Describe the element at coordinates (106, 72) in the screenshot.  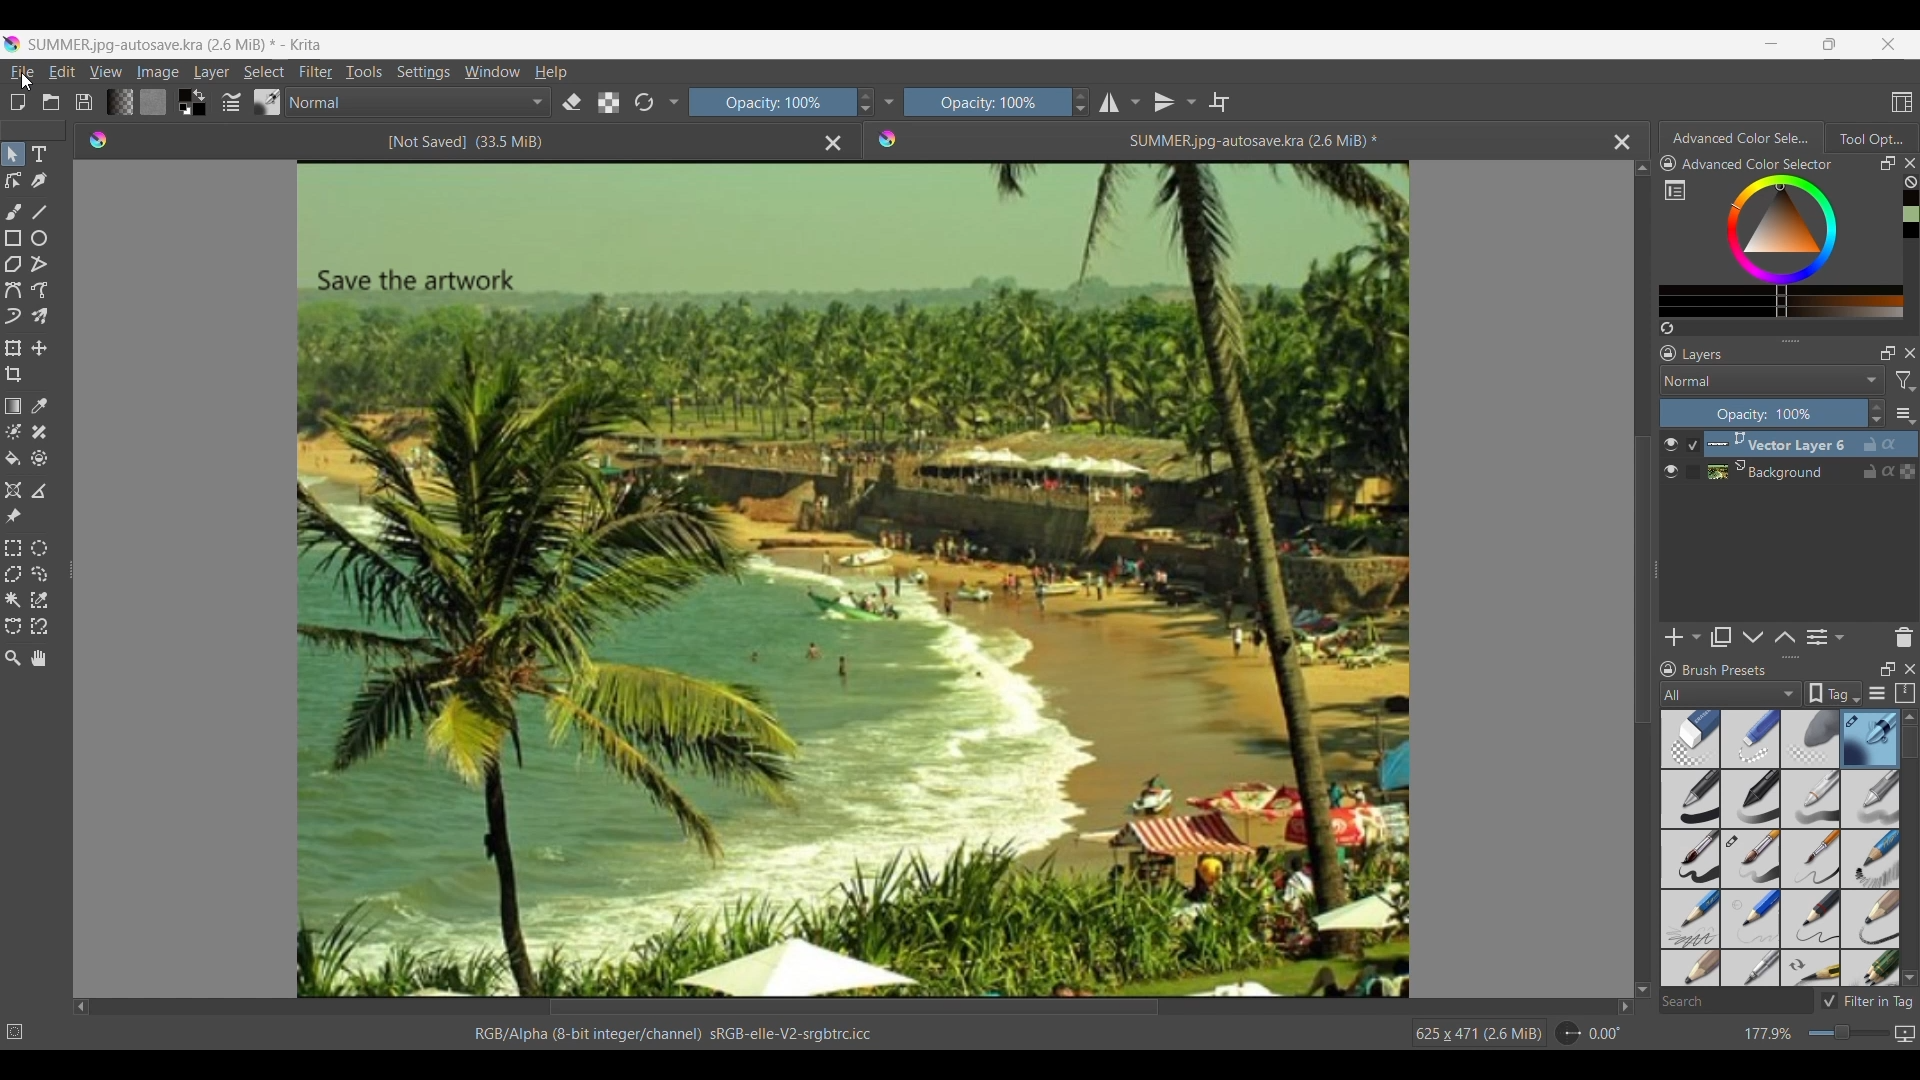
I see `View` at that location.